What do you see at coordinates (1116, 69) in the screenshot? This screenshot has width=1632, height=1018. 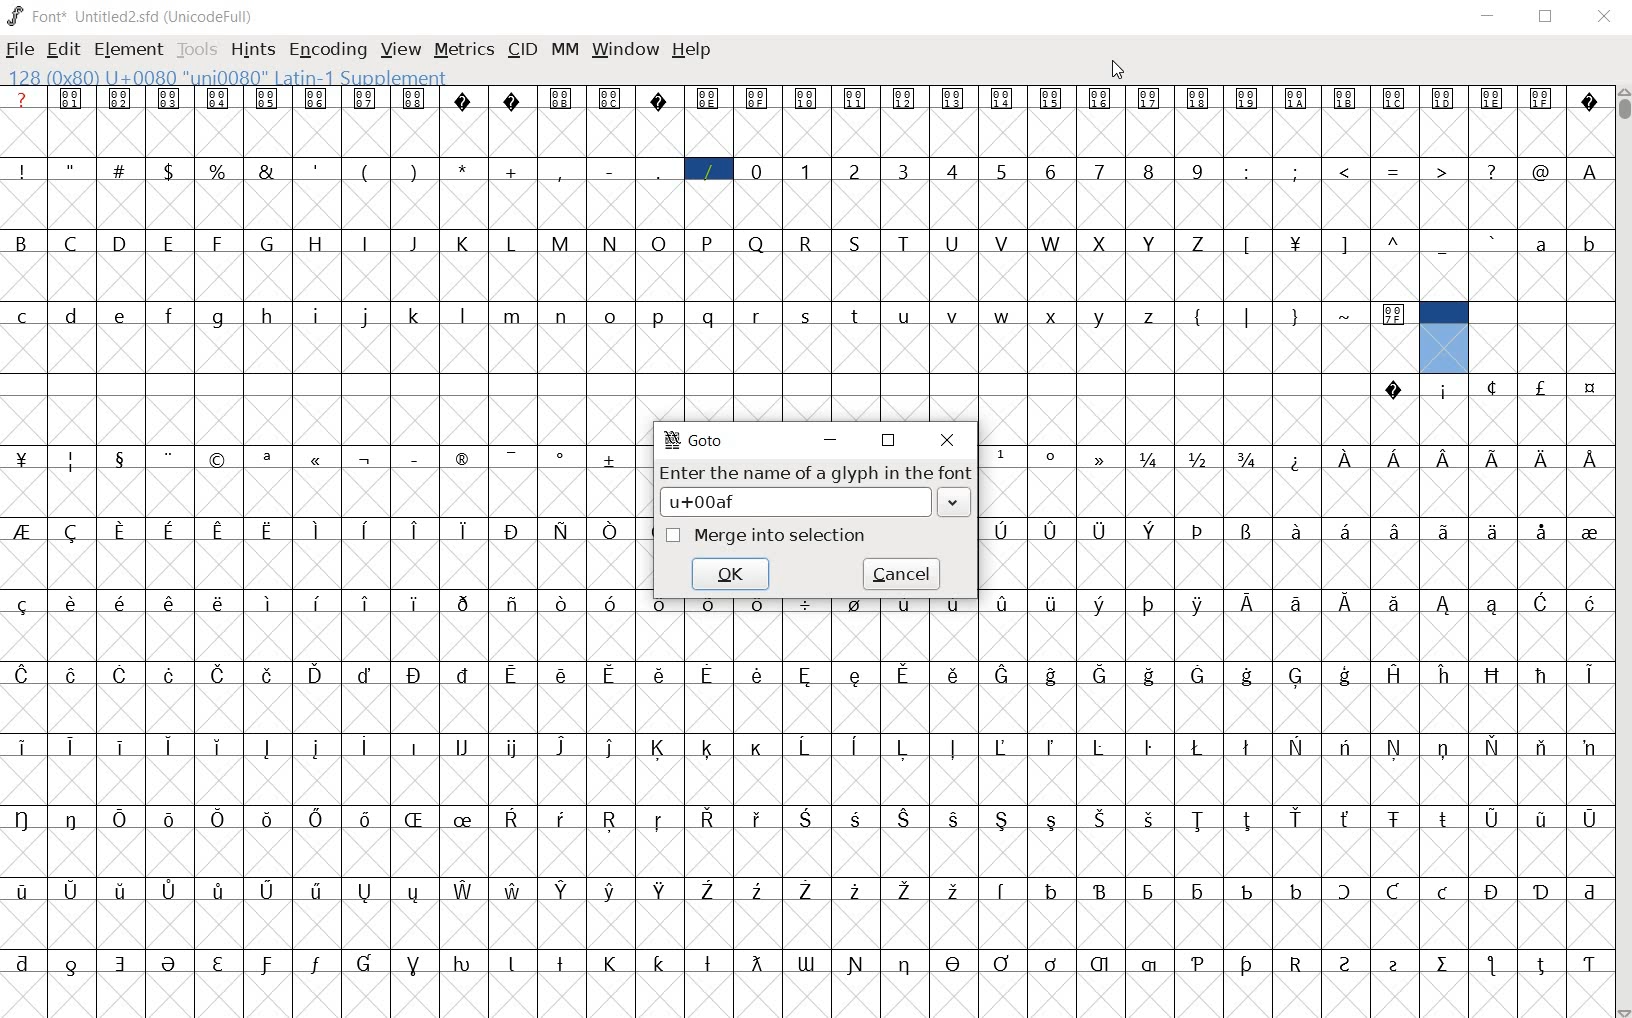 I see `Cursor` at bounding box center [1116, 69].